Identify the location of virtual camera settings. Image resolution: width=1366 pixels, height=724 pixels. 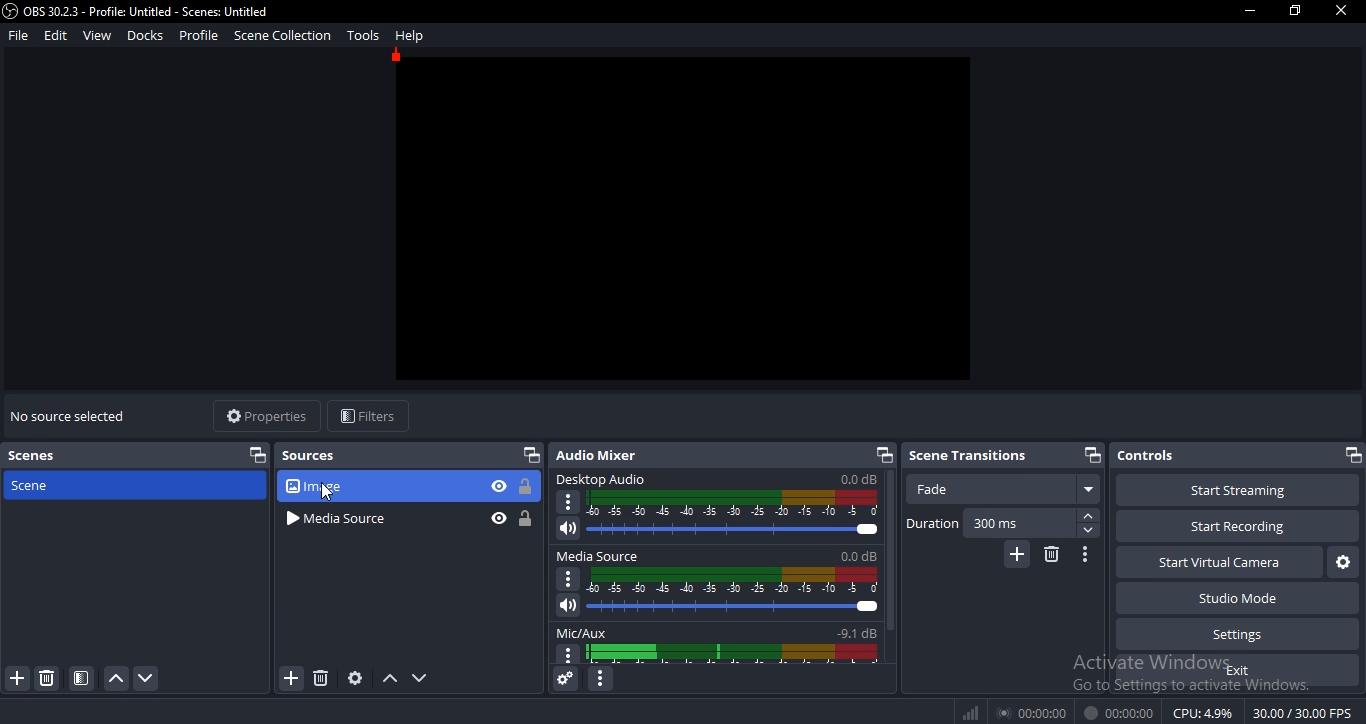
(1343, 565).